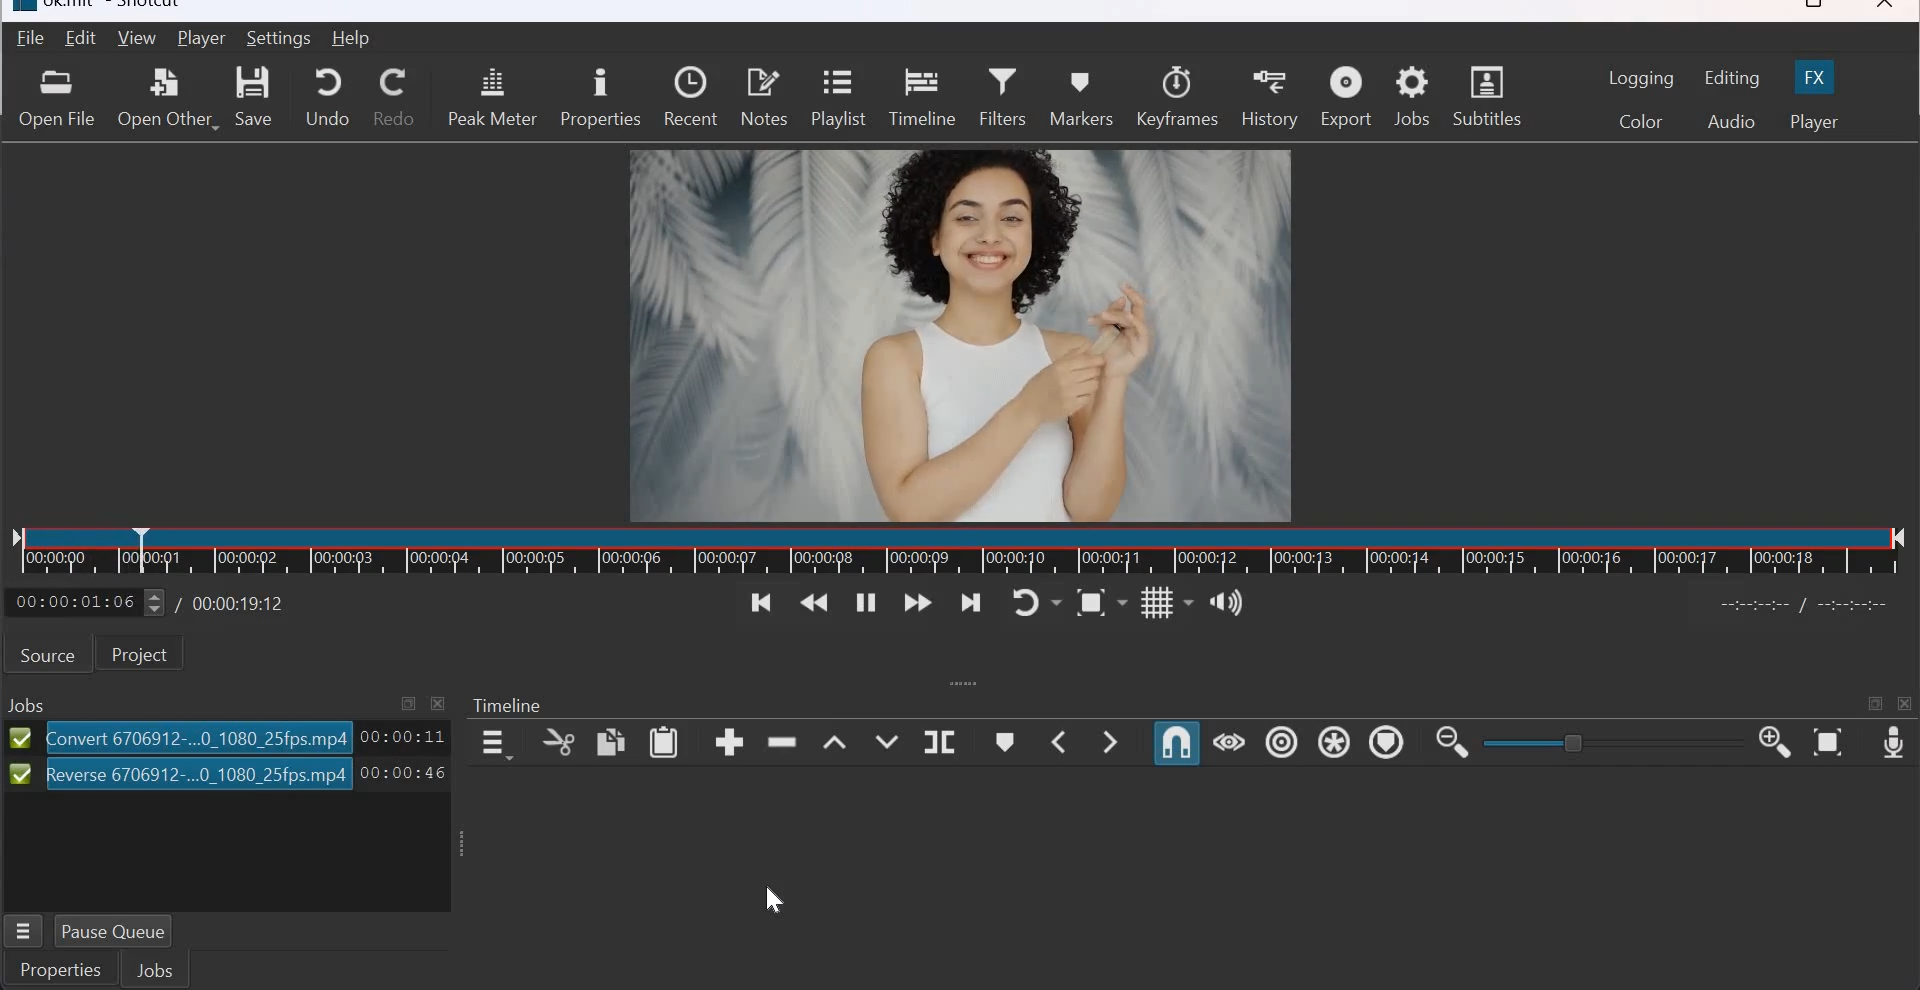 This screenshot has width=1920, height=990. Describe the element at coordinates (1229, 599) in the screenshot. I see `Show the volume control` at that location.